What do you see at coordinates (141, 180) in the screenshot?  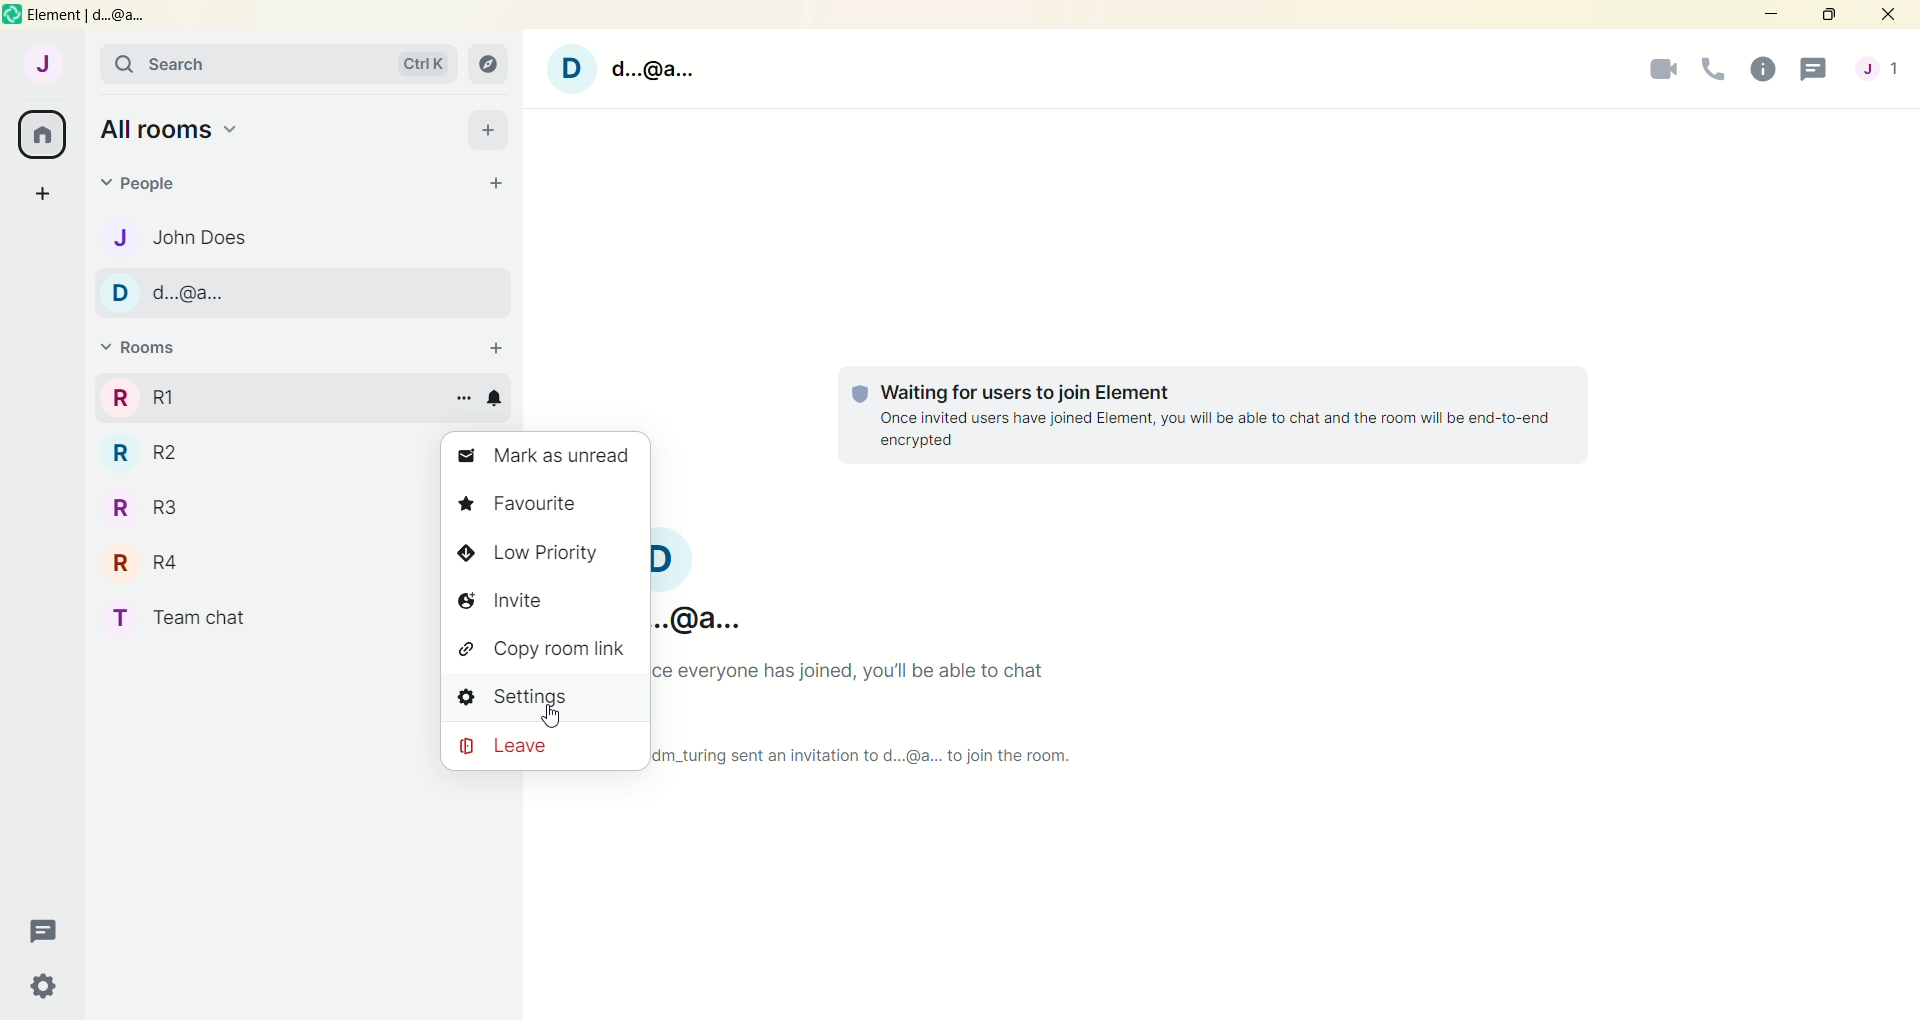 I see `people` at bounding box center [141, 180].